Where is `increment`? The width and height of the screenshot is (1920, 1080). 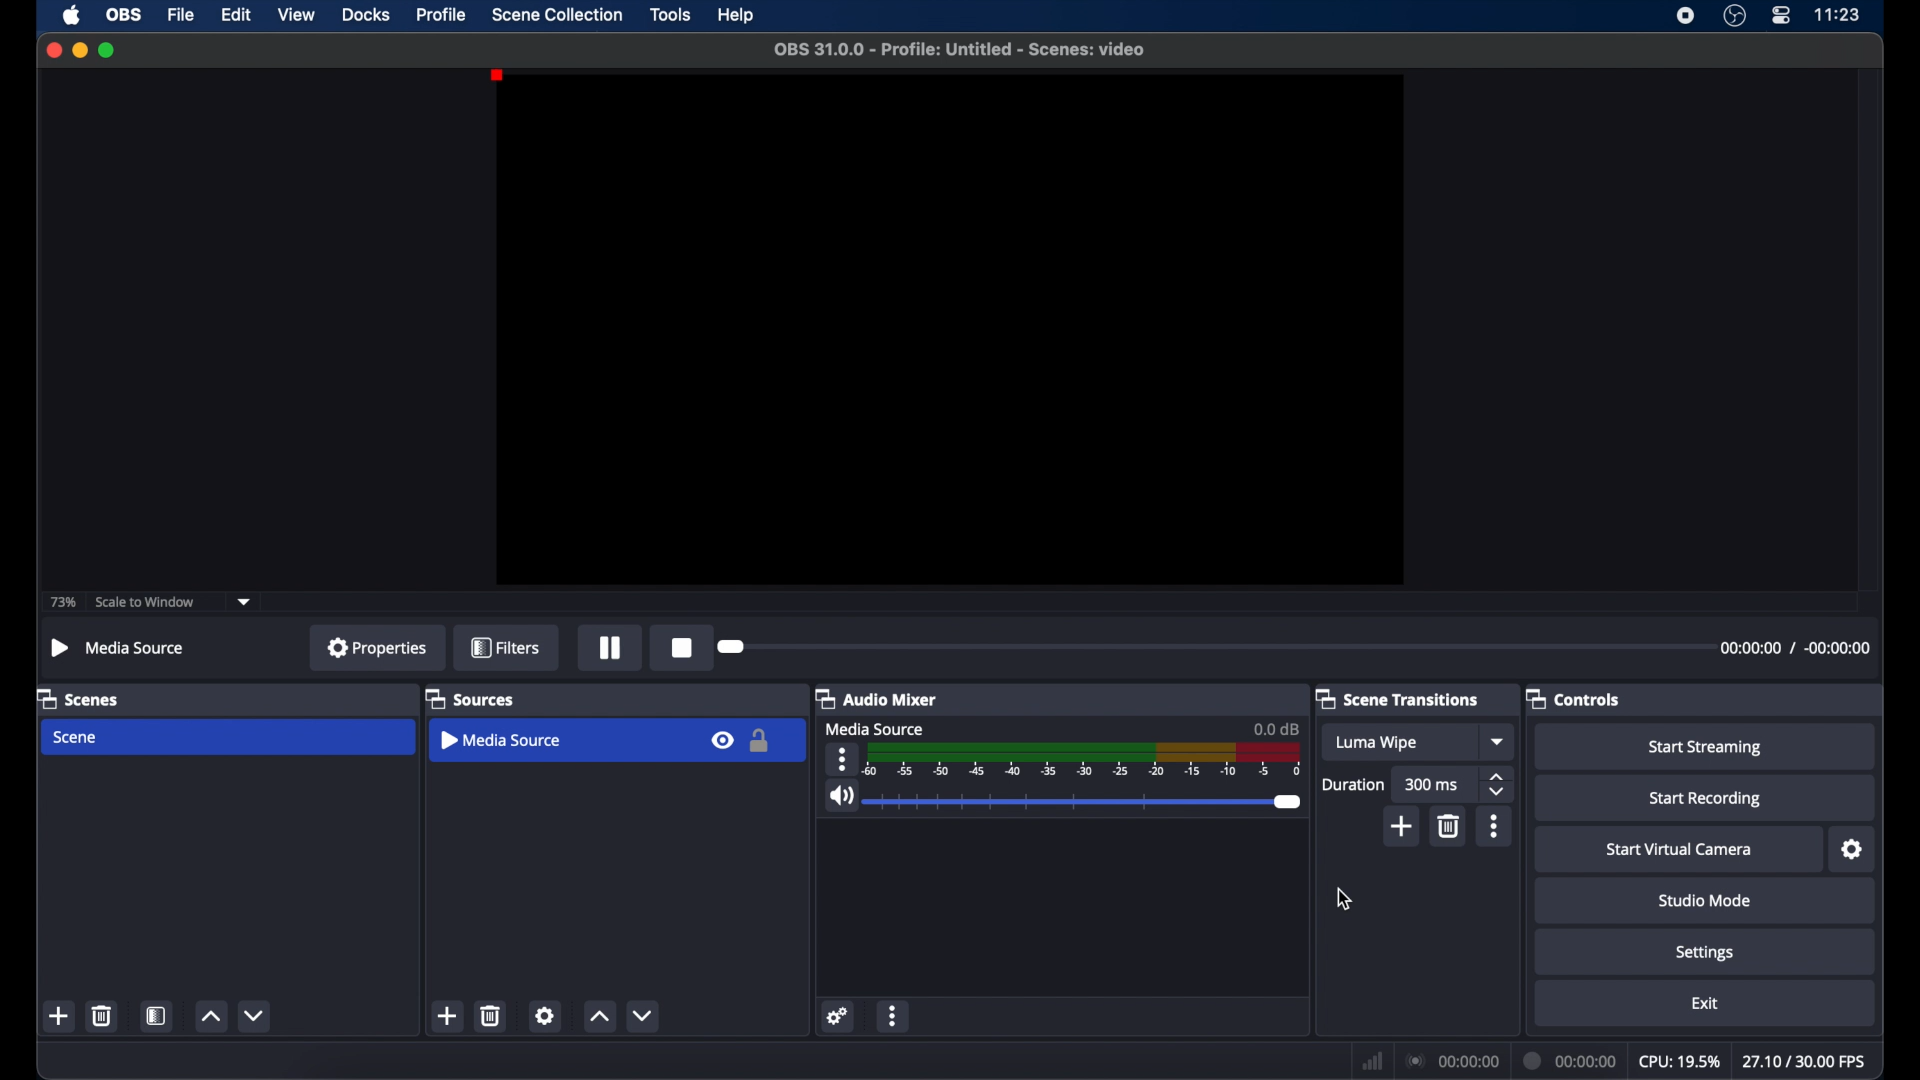
increment is located at coordinates (210, 1017).